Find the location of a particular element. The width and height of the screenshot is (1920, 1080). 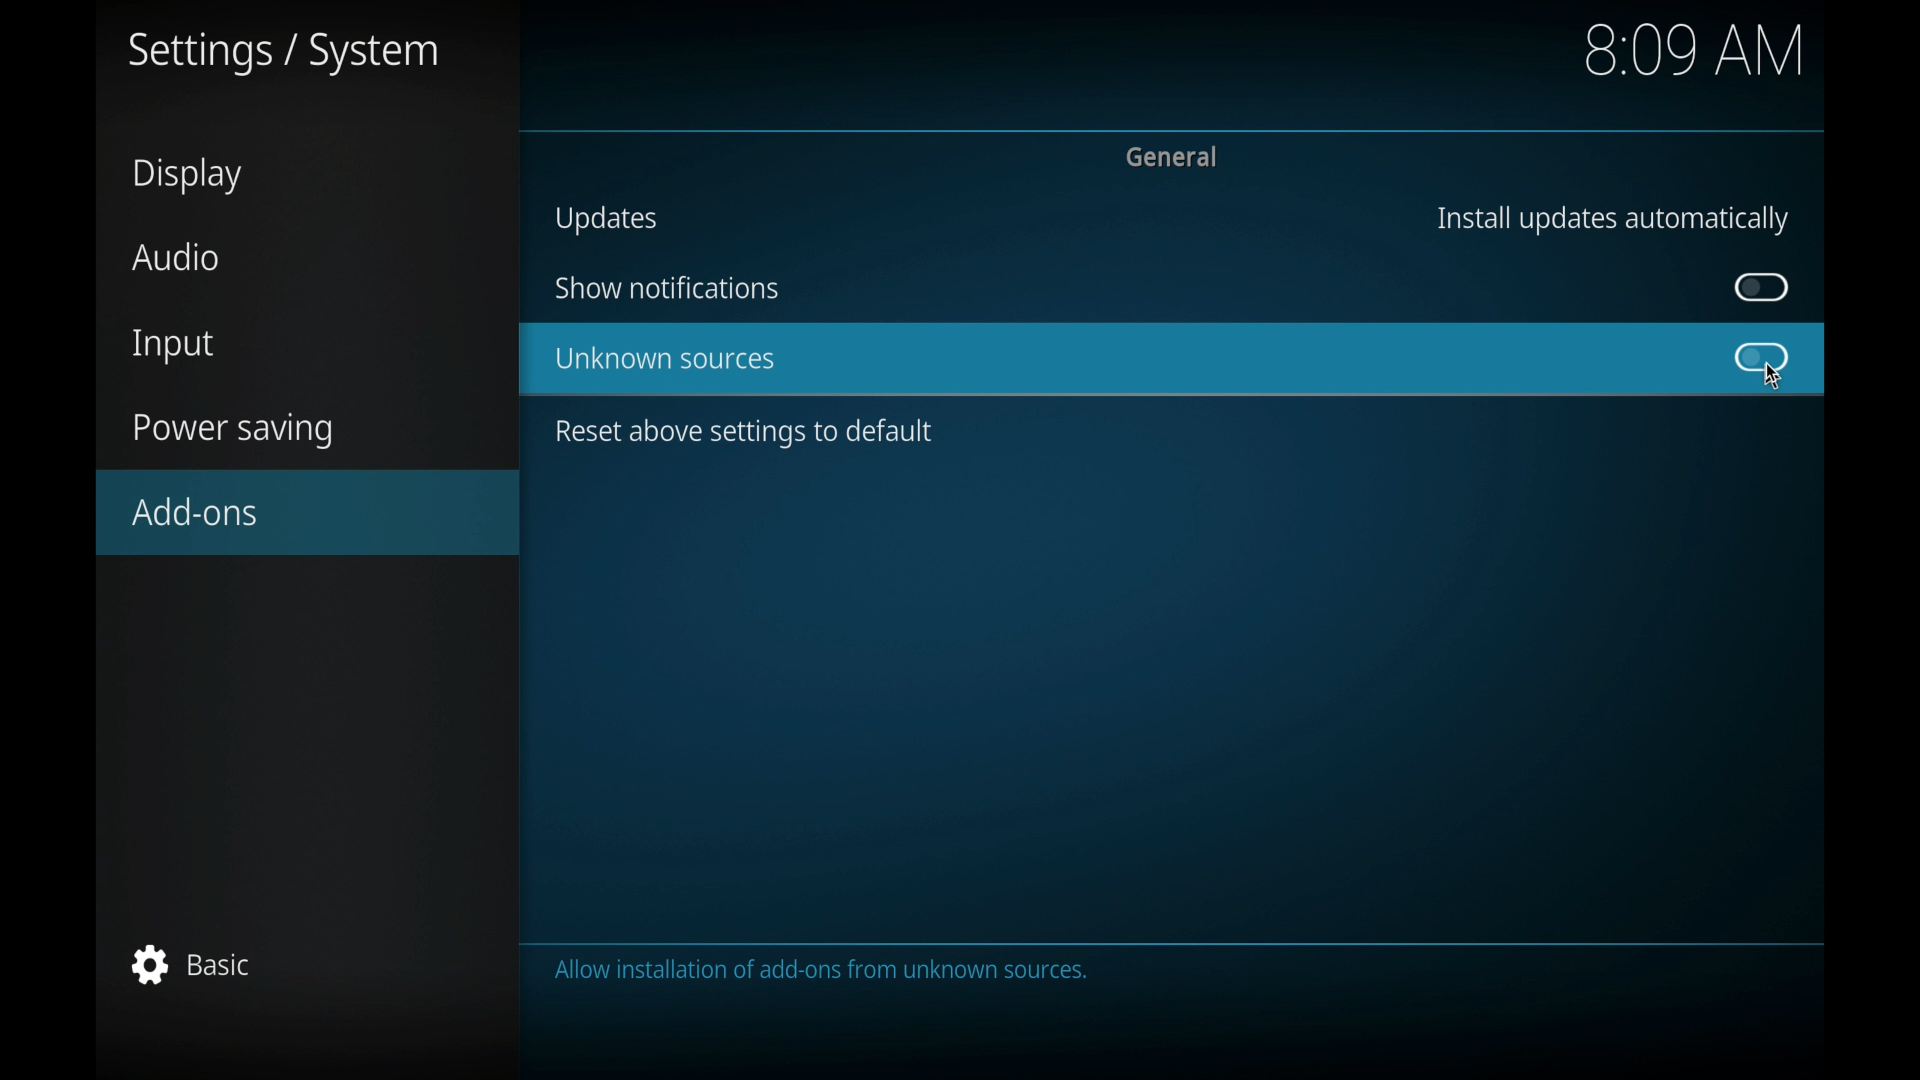

display is located at coordinates (191, 176).